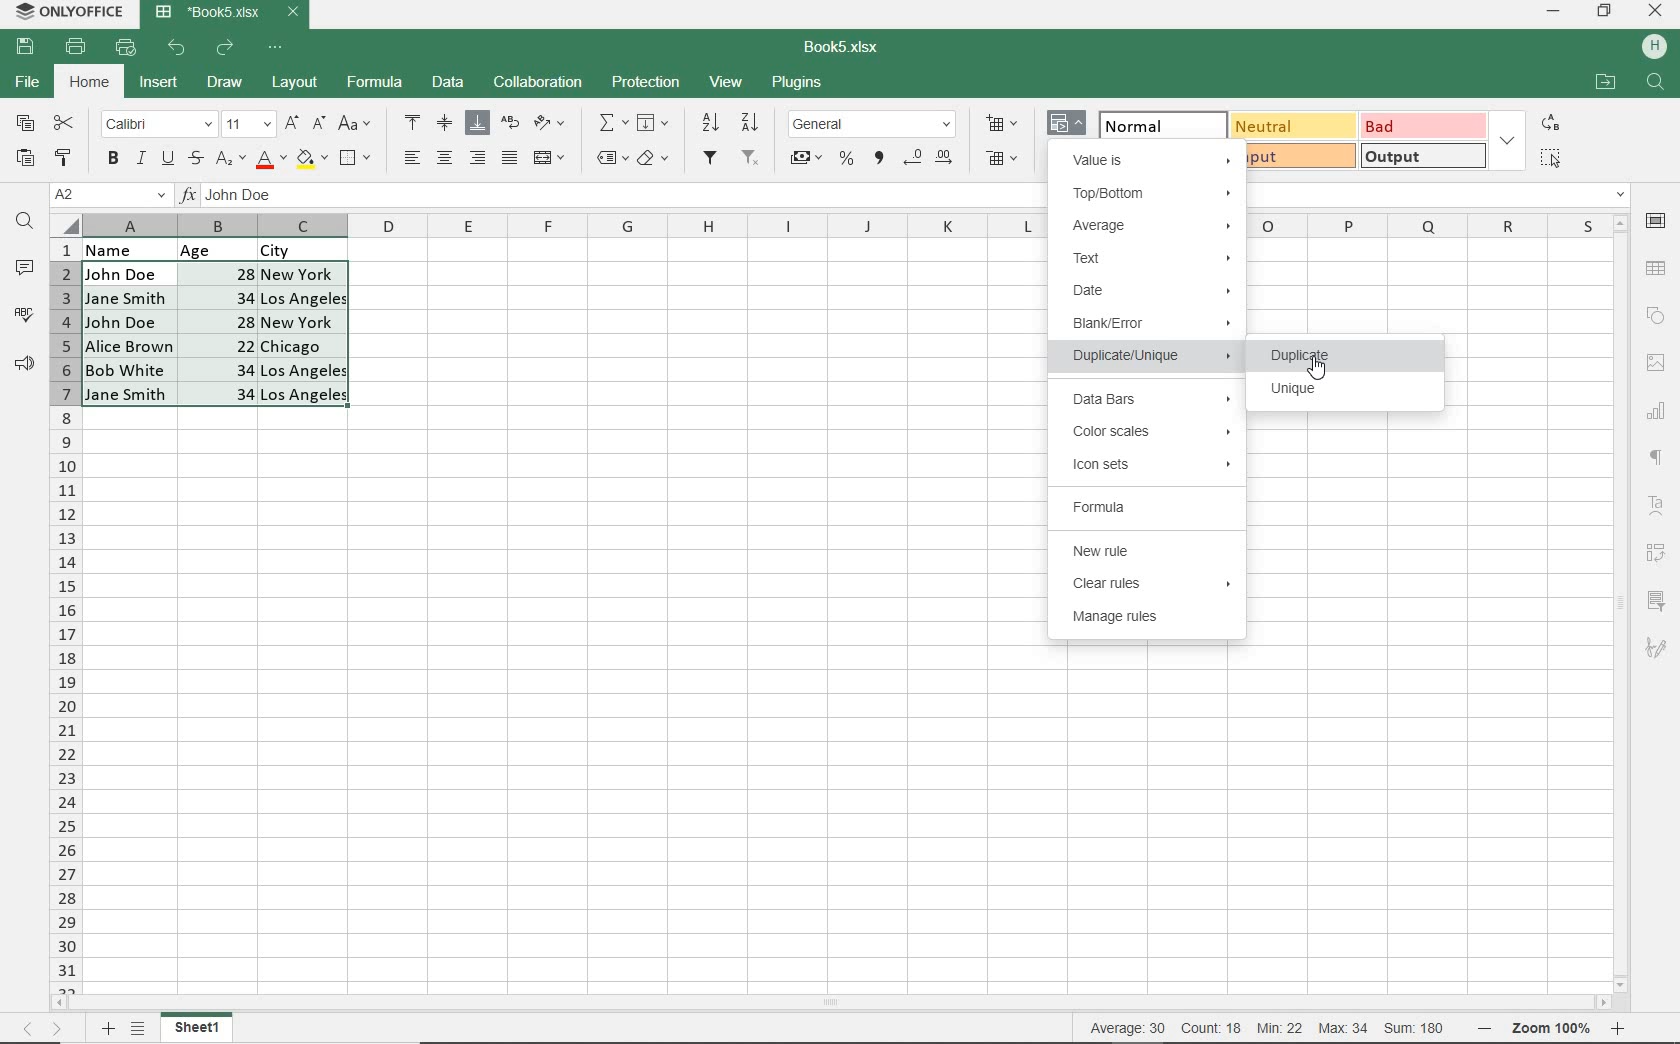 The height and width of the screenshot is (1044, 1680). What do you see at coordinates (1658, 553) in the screenshot?
I see `PIVOT TABLE` at bounding box center [1658, 553].